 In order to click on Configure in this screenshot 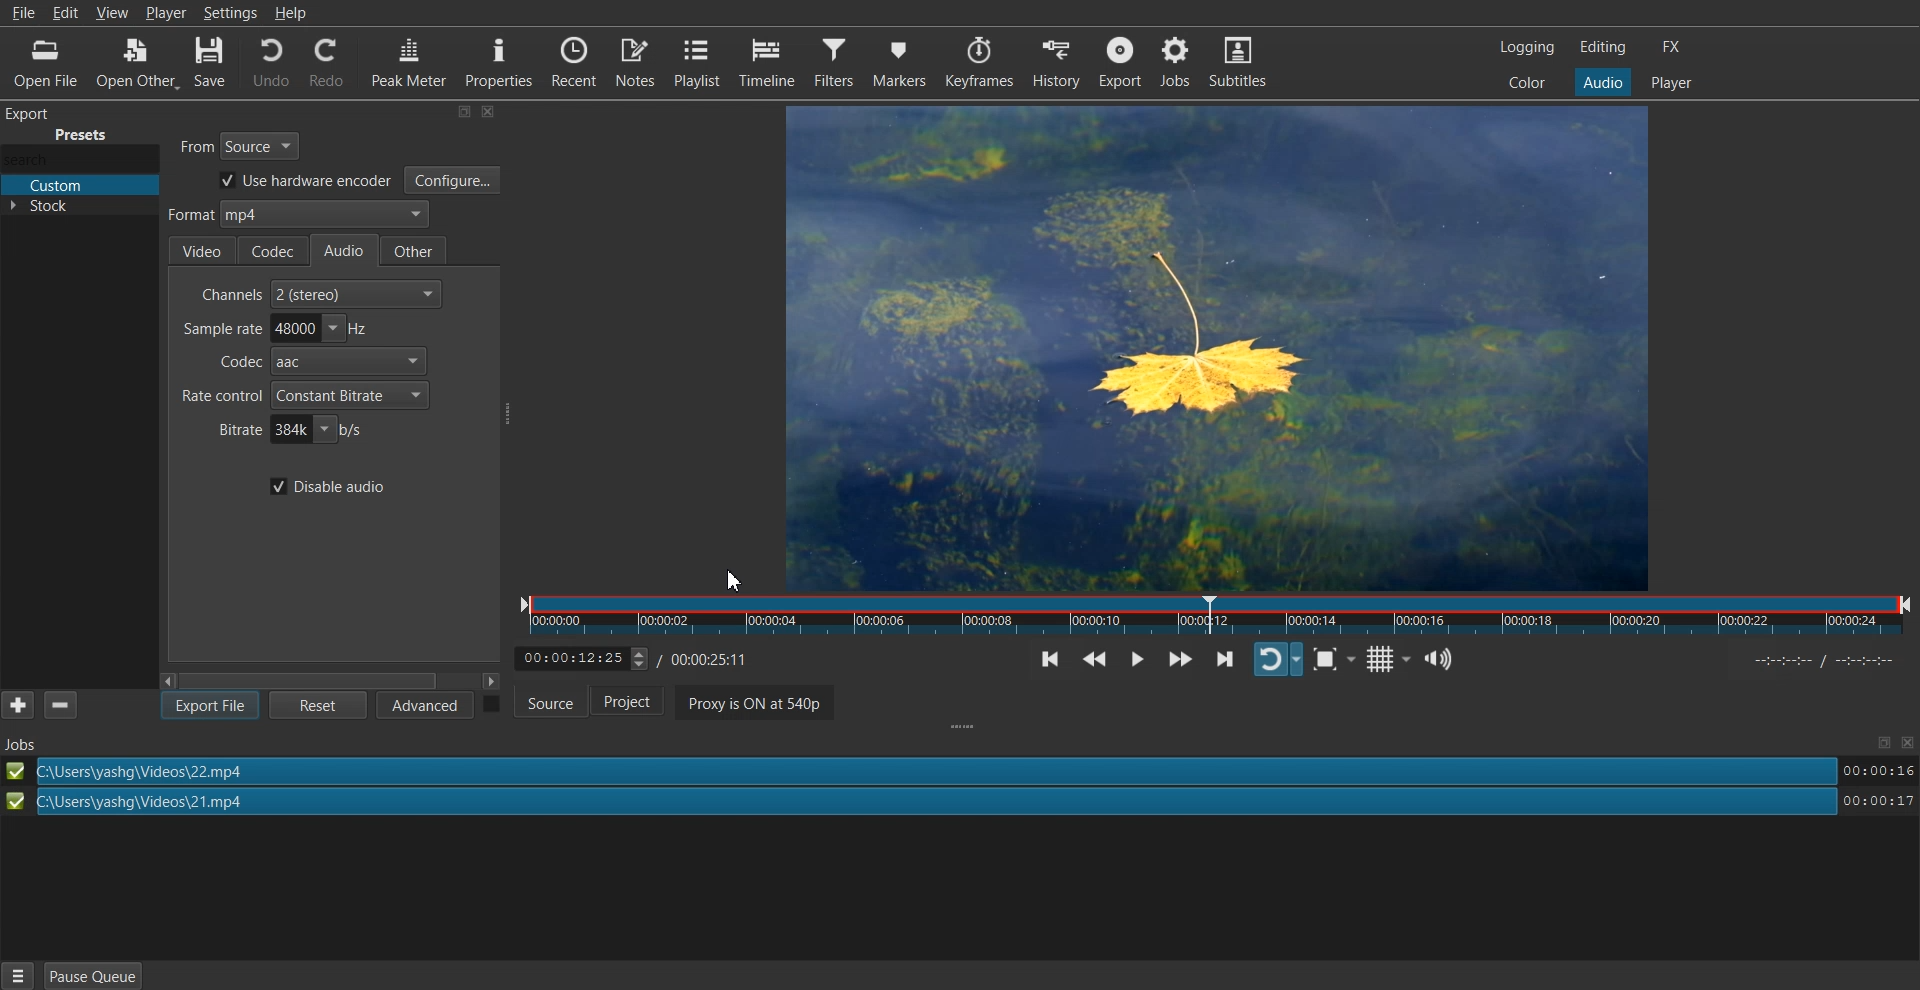, I will do `click(453, 180)`.